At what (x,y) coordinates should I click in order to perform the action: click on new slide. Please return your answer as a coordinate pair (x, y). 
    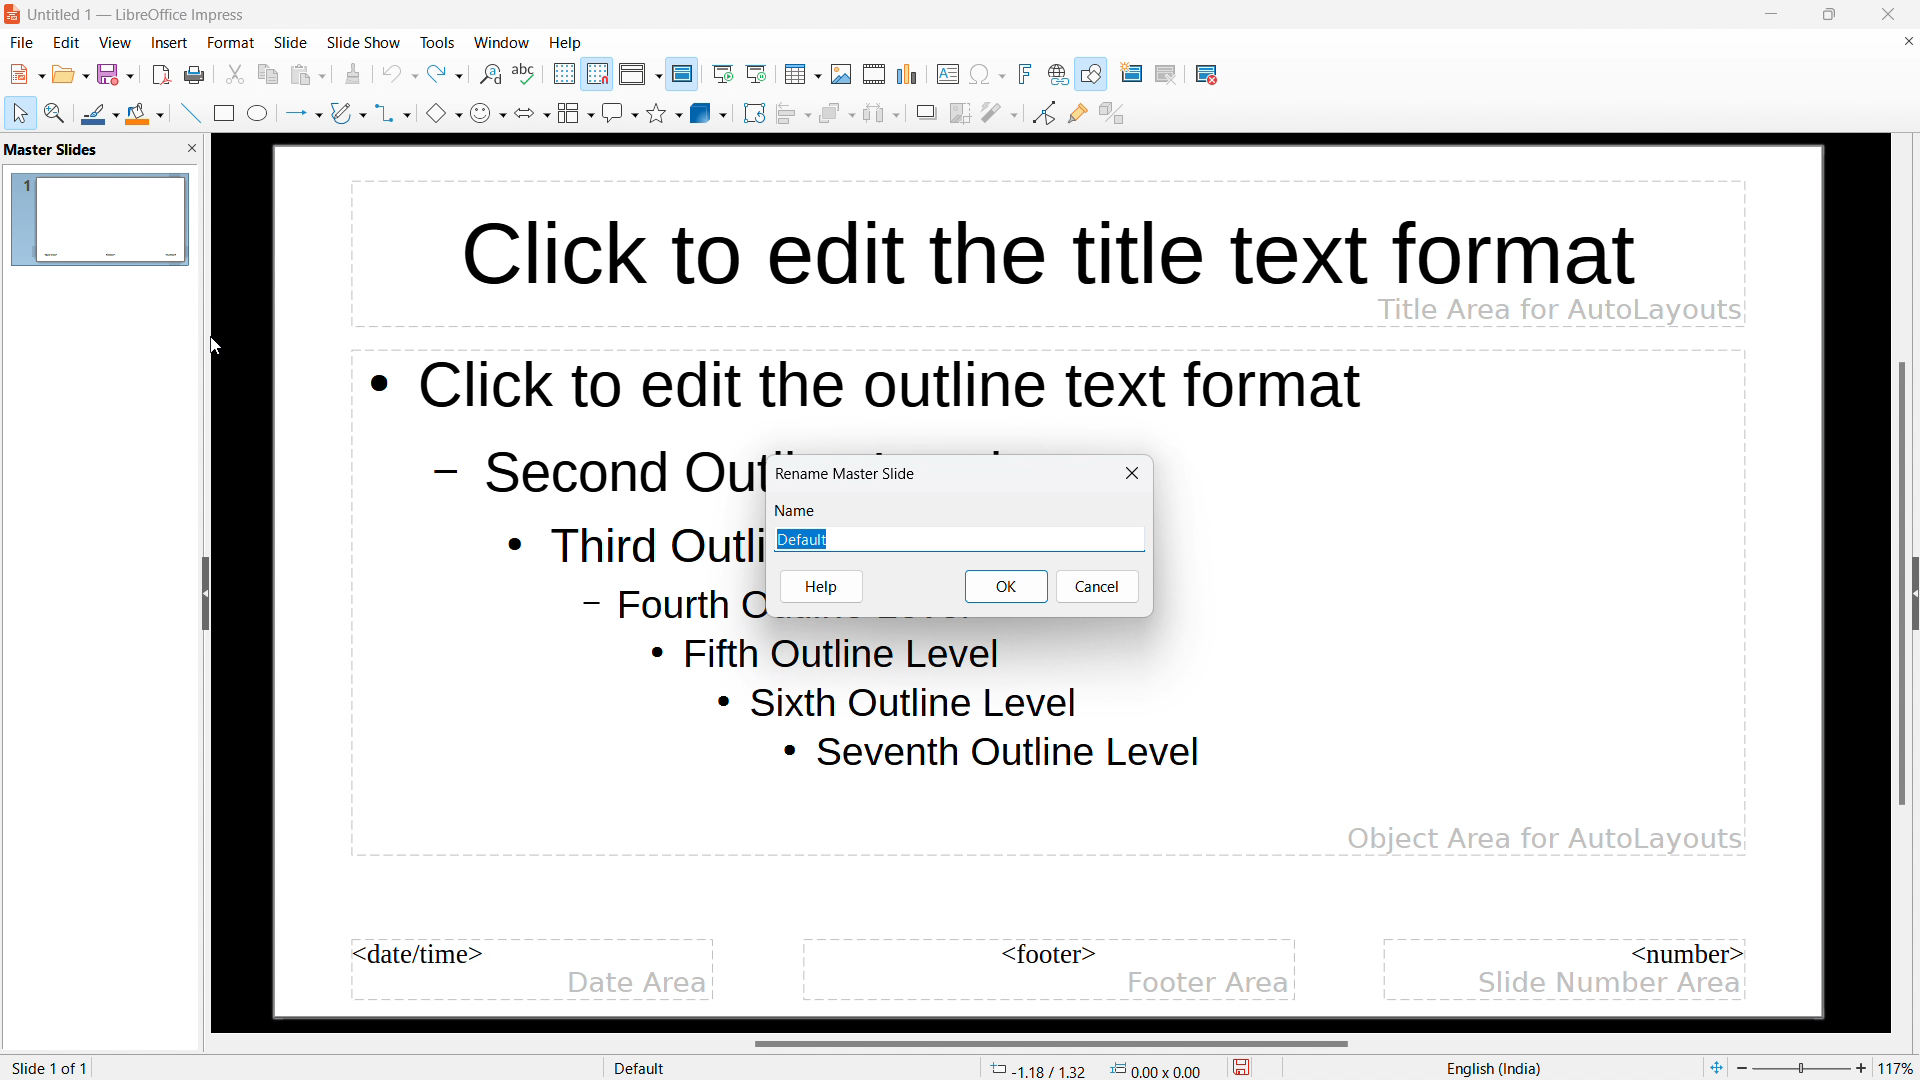
    Looking at the image, I should click on (1136, 74).